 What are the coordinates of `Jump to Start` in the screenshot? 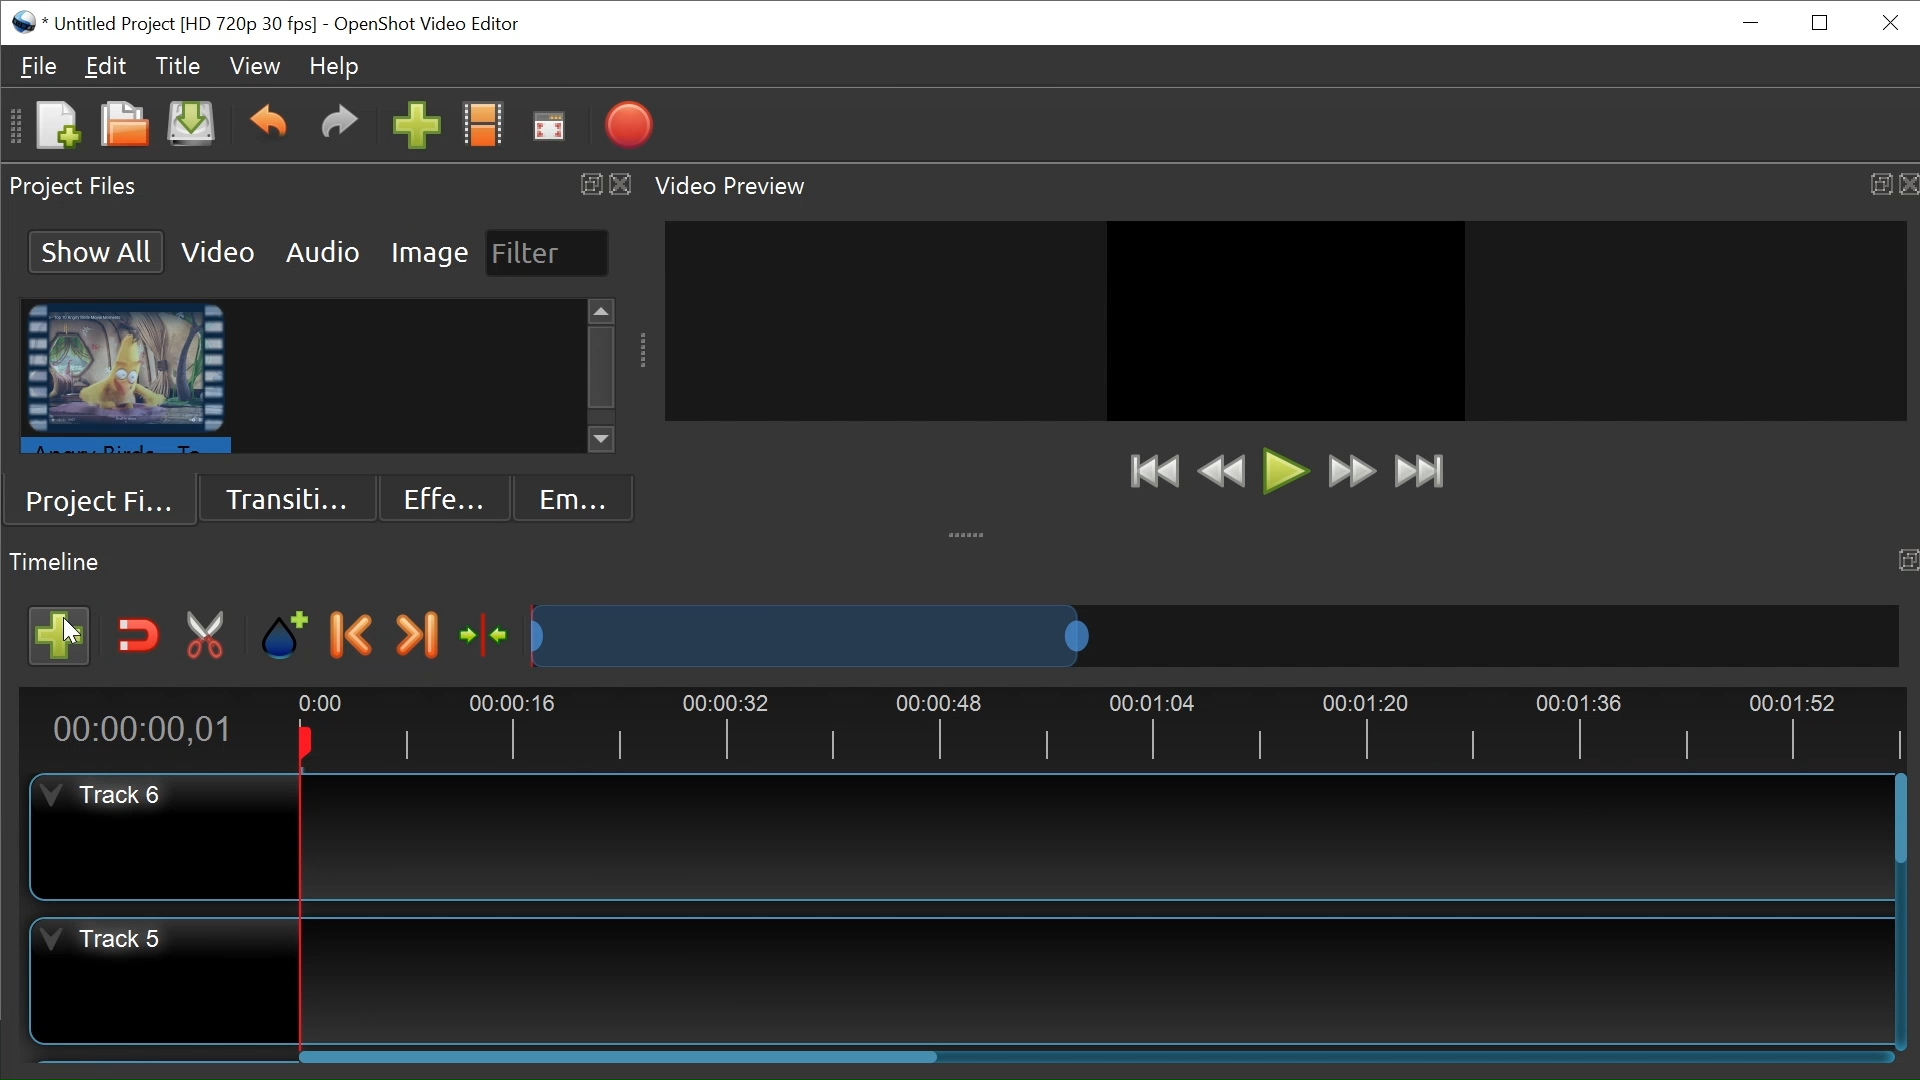 It's located at (1153, 470).